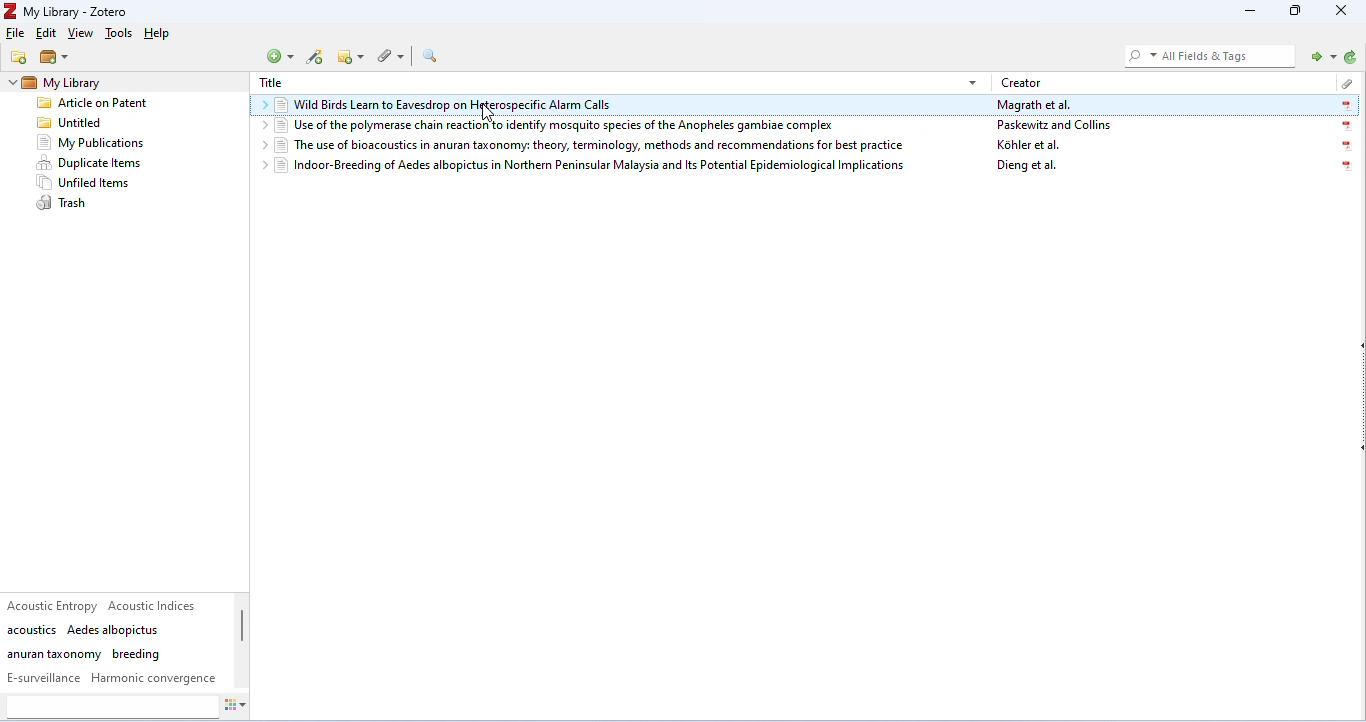 Image resolution: width=1366 pixels, height=722 pixels. I want to click on E surveniance Harmonic convergence, so click(112, 678).